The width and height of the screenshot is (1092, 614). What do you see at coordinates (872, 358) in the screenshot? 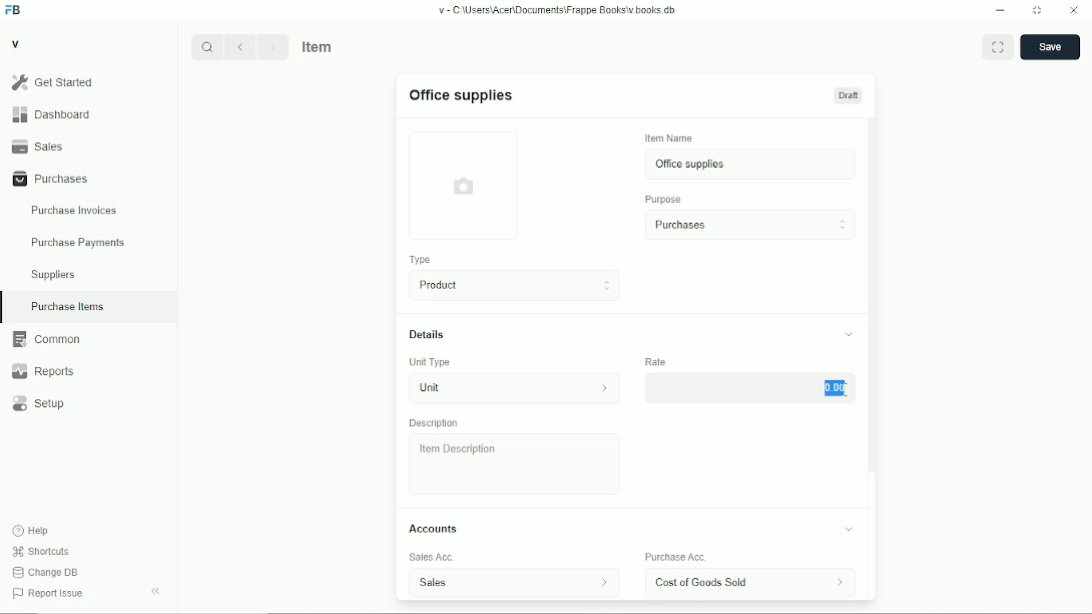
I see `scroll bar` at bounding box center [872, 358].